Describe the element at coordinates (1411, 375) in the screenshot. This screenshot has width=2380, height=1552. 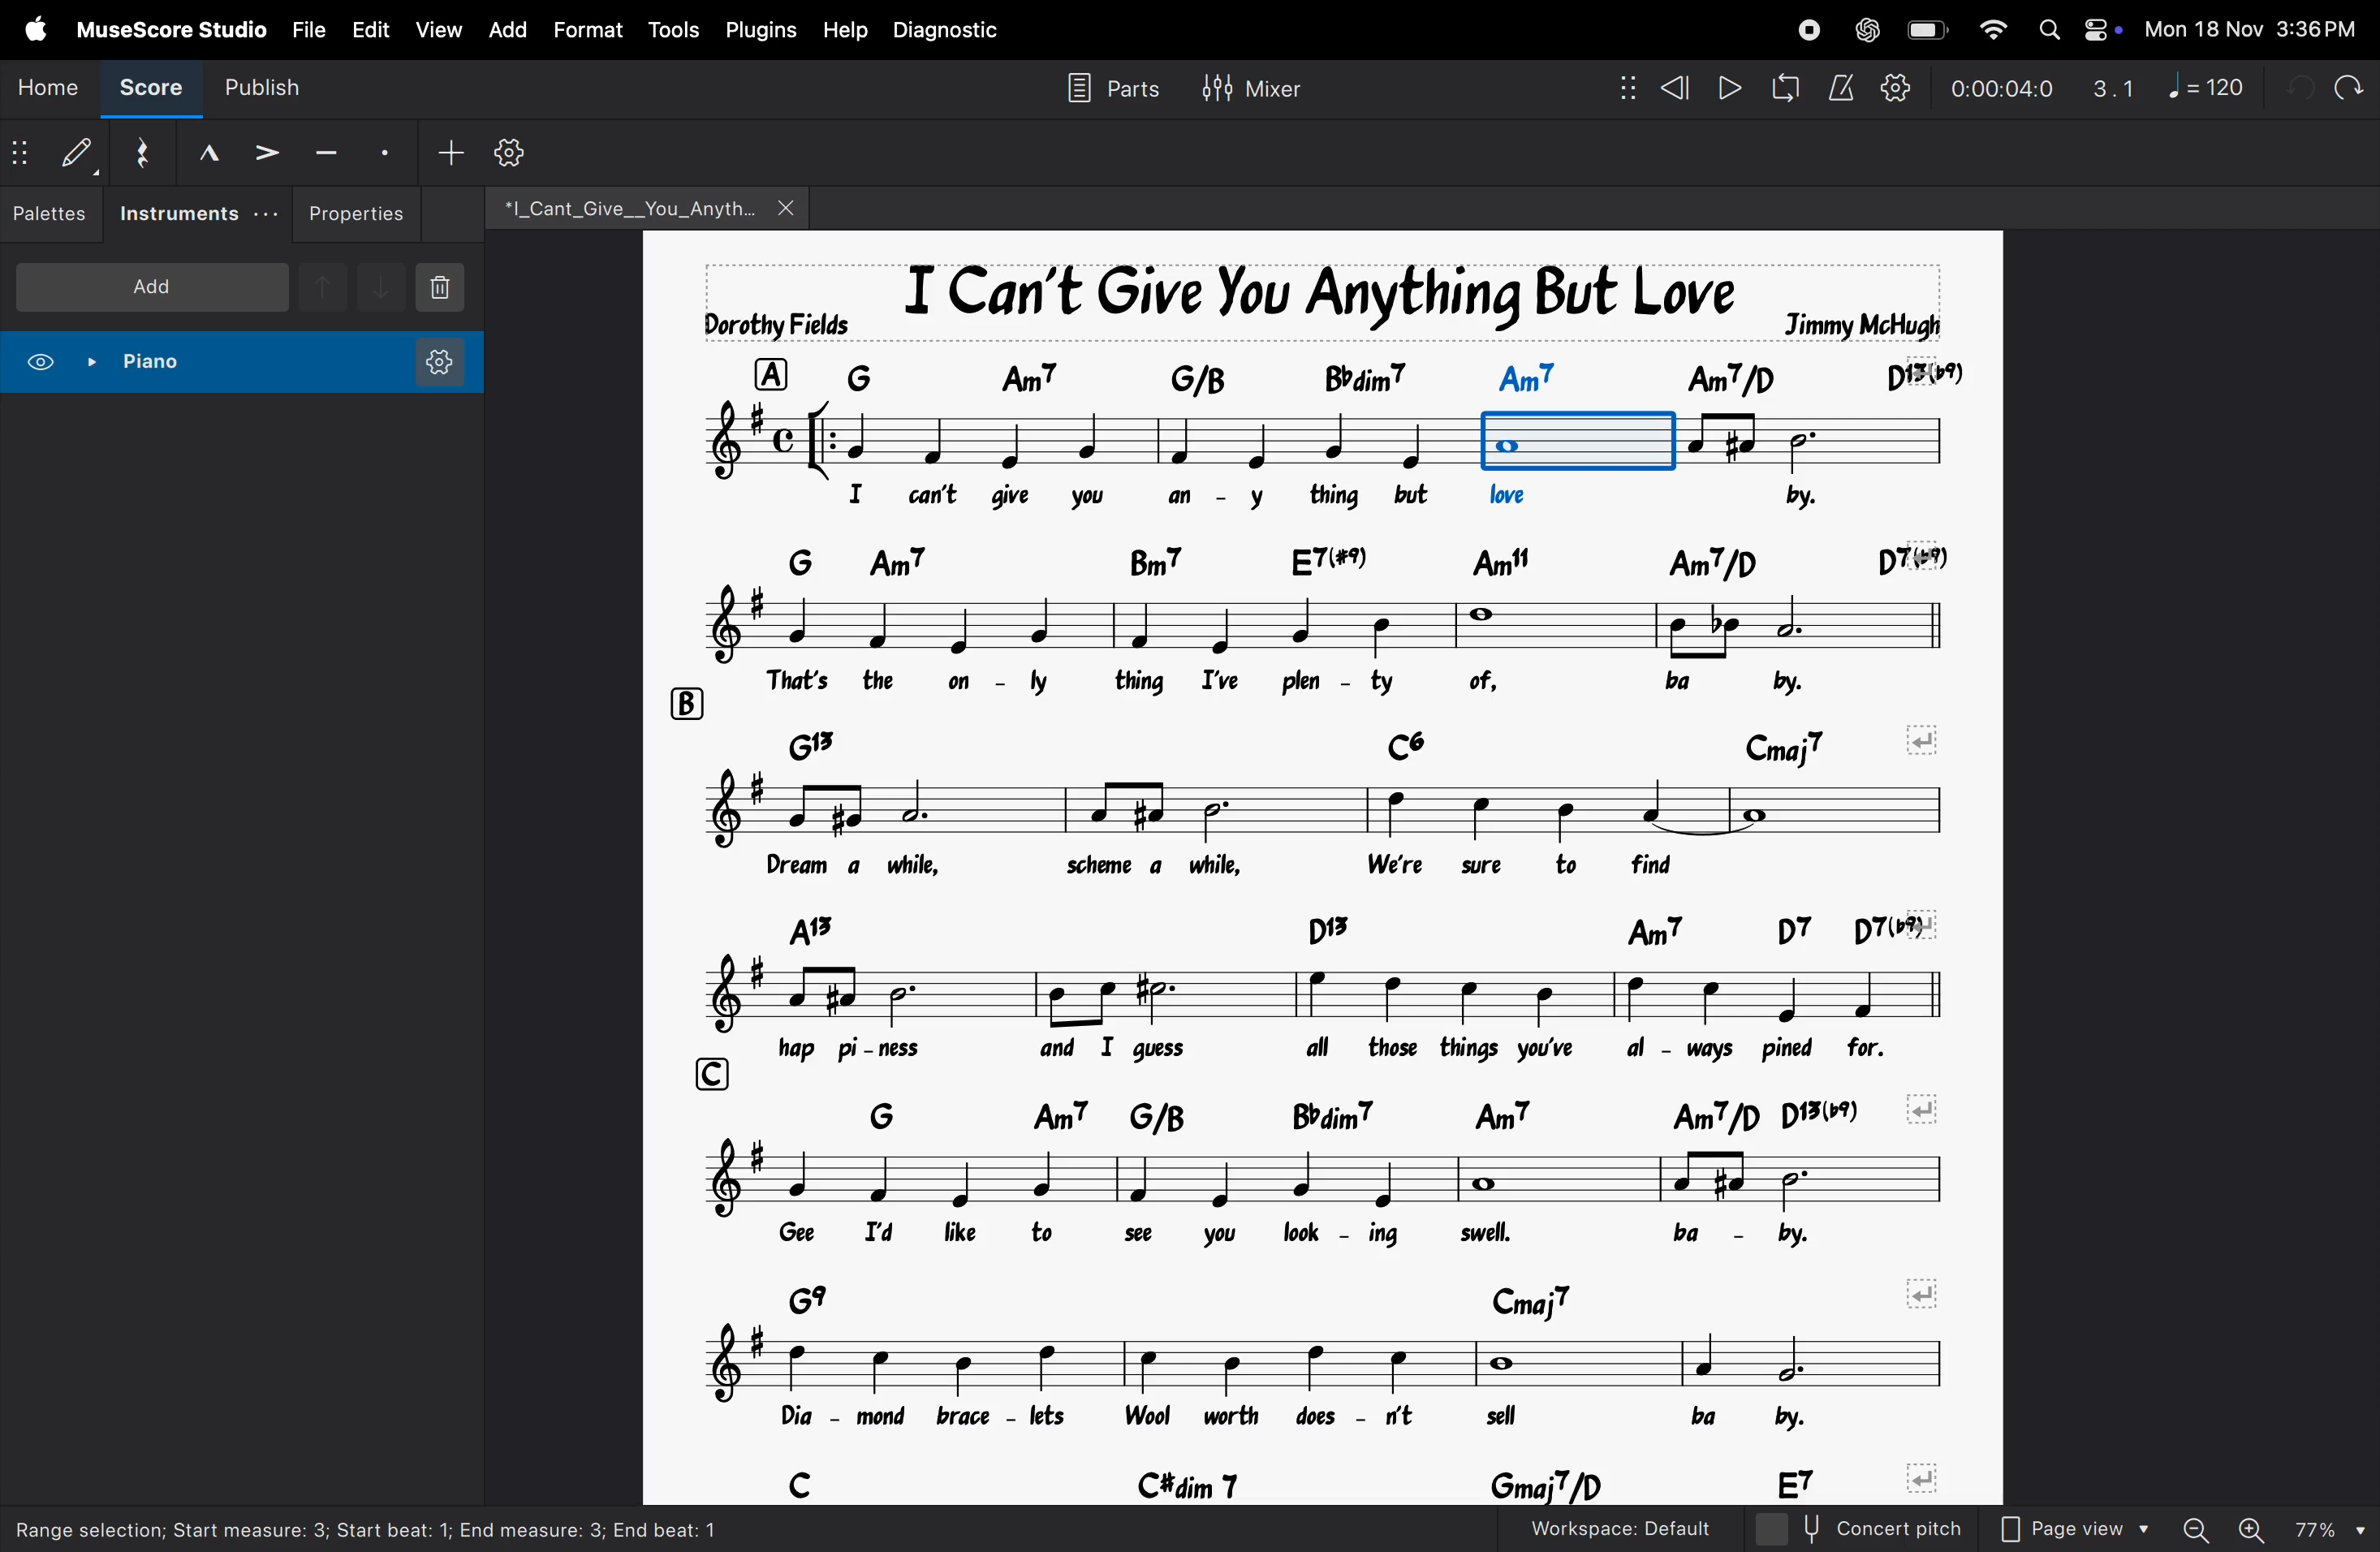
I see `chord symbol` at that location.